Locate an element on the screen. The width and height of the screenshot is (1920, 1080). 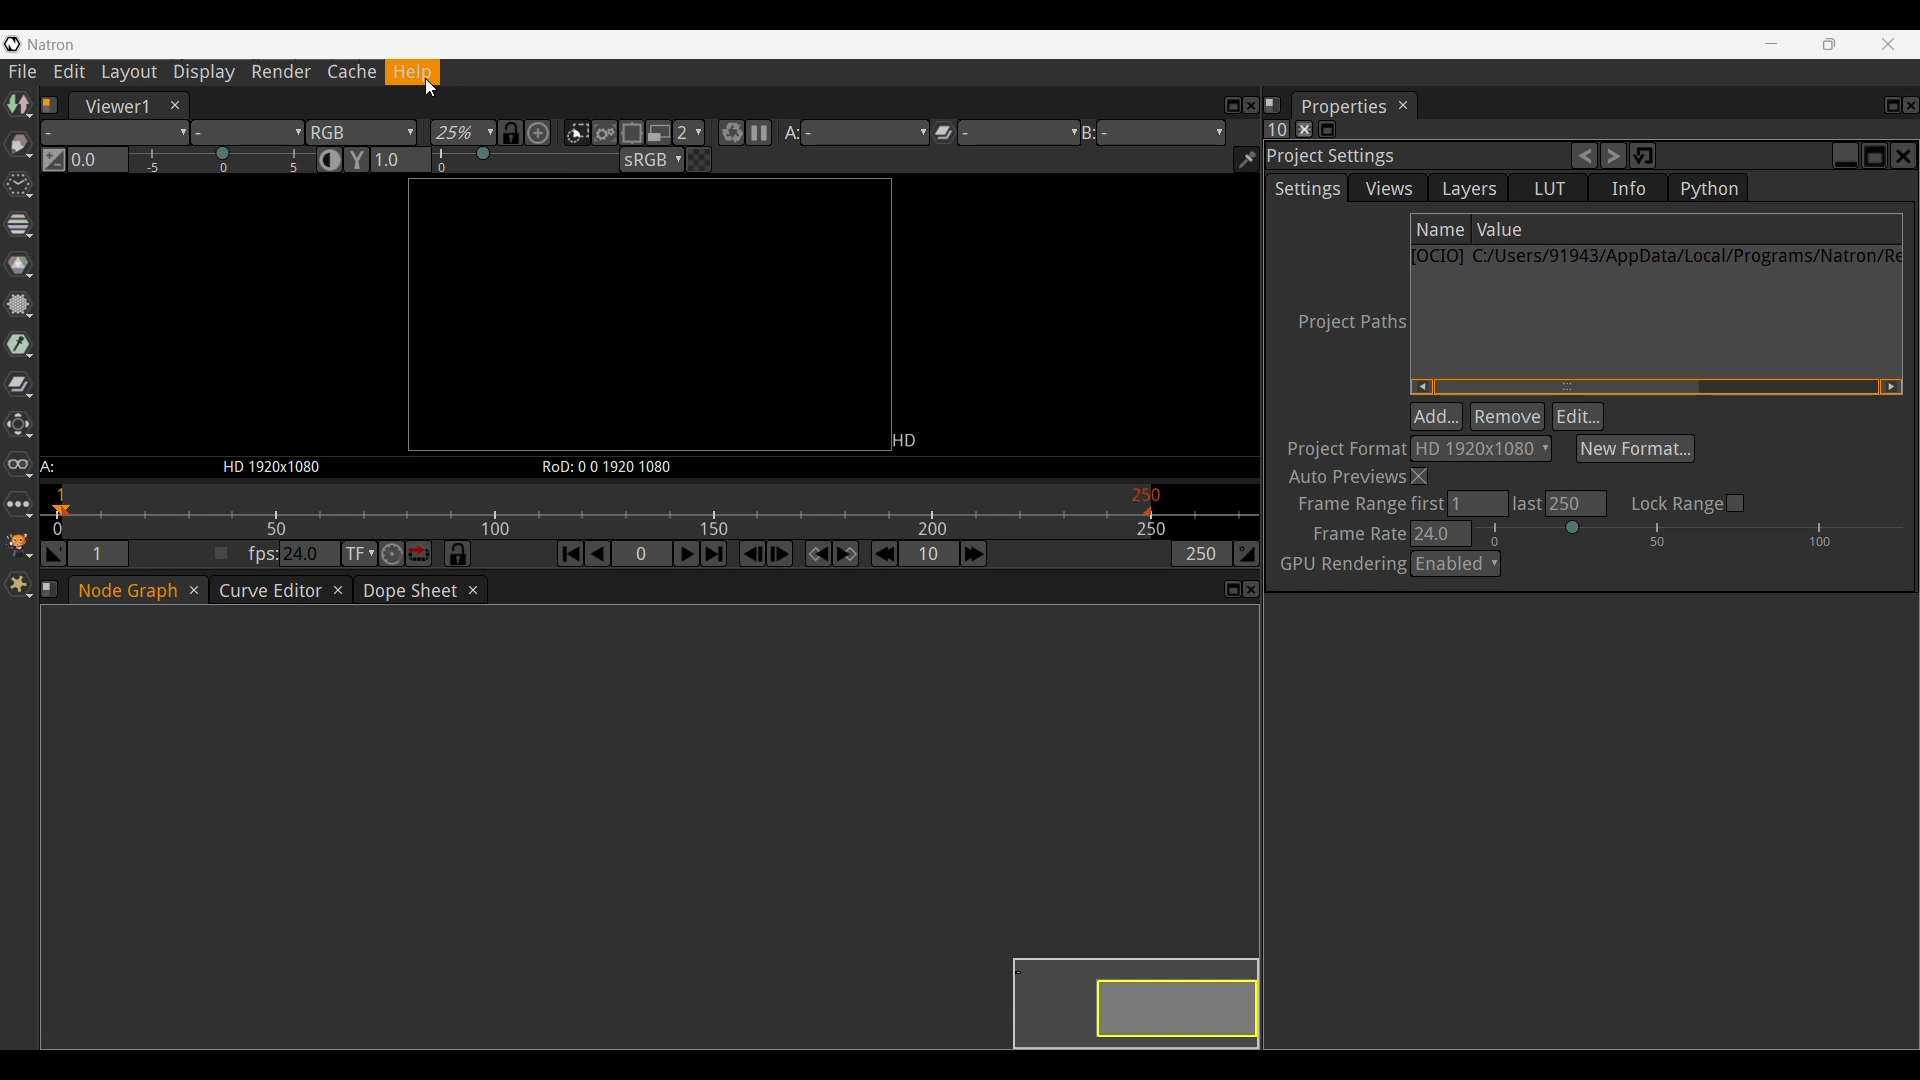
Undo is located at coordinates (1584, 156).